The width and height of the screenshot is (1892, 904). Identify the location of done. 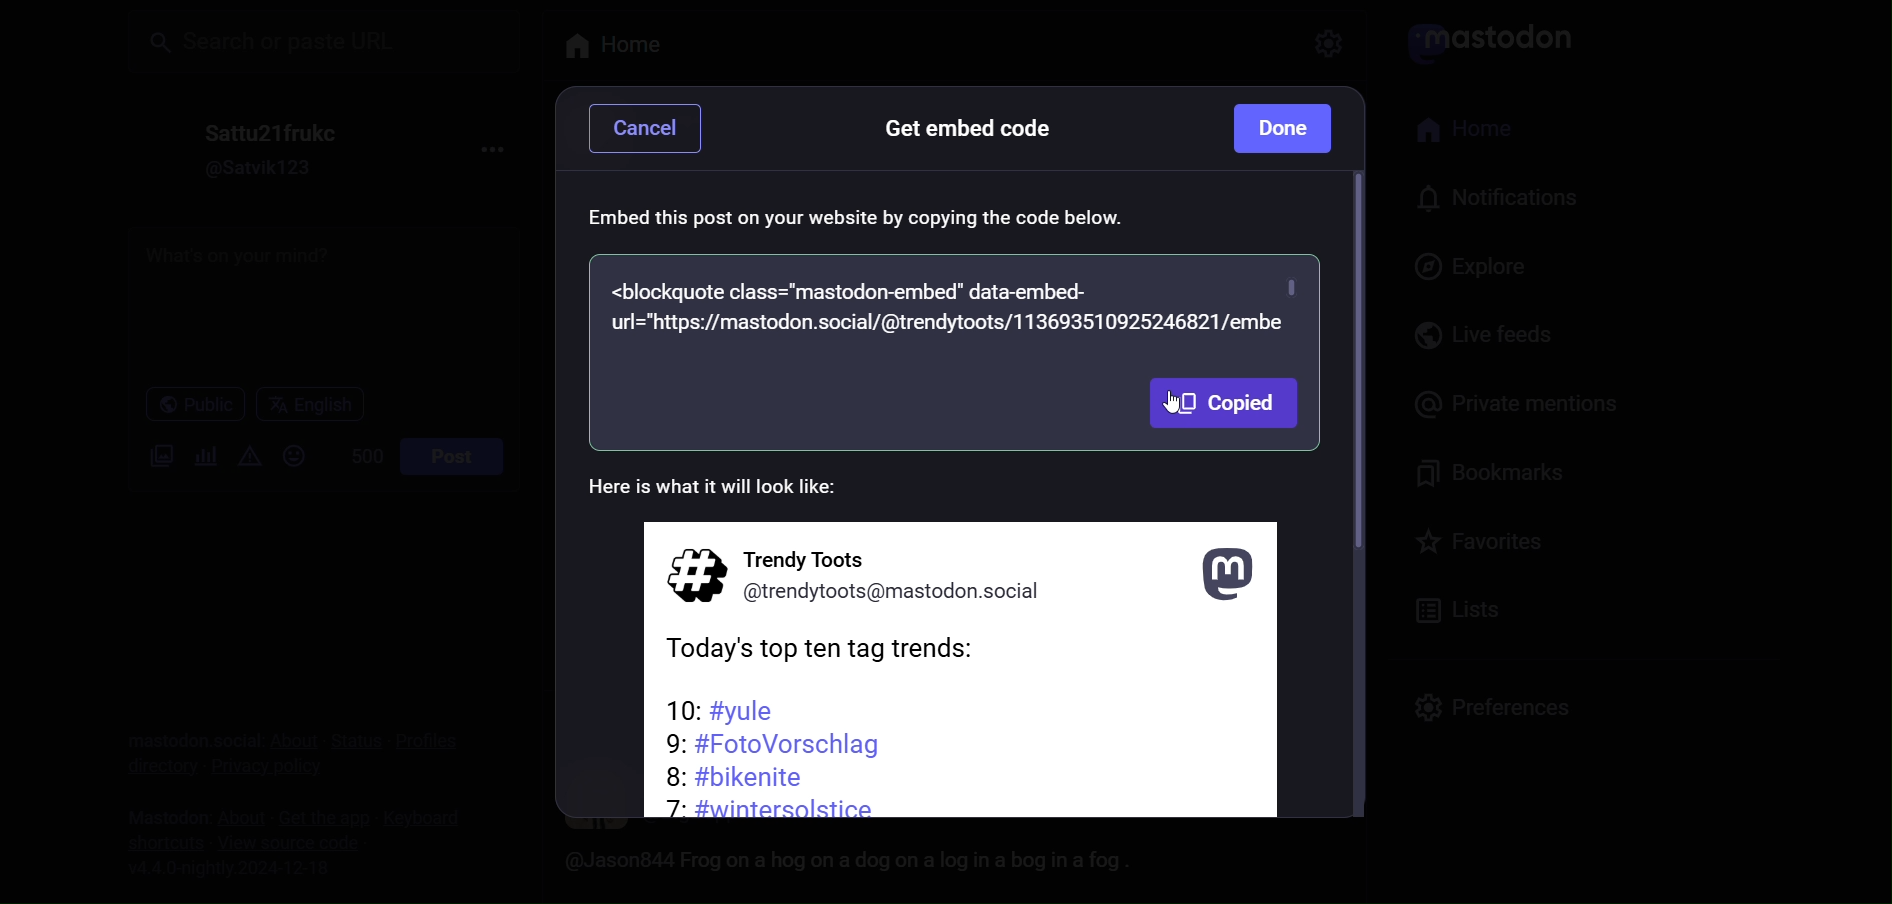
(1285, 127).